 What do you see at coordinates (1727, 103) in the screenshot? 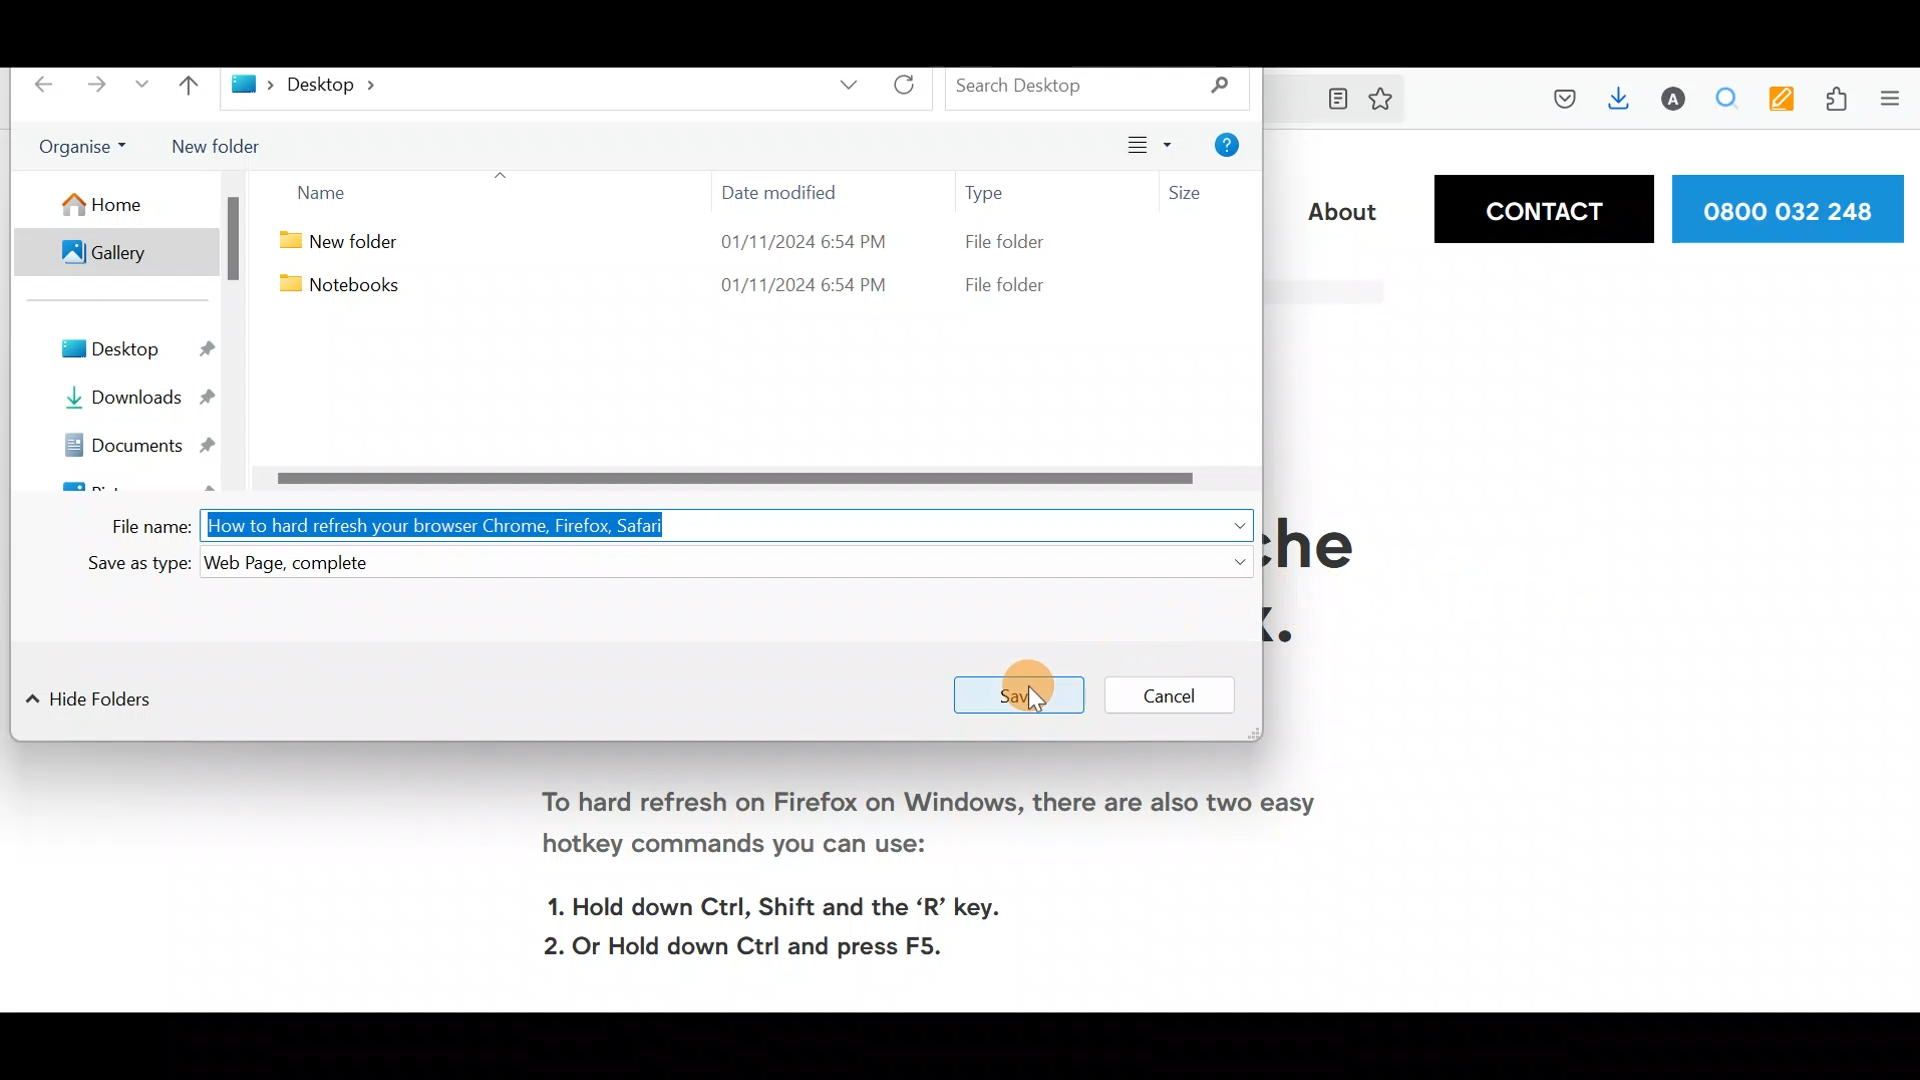
I see `Multiple search & highlight` at bounding box center [1727, 103].